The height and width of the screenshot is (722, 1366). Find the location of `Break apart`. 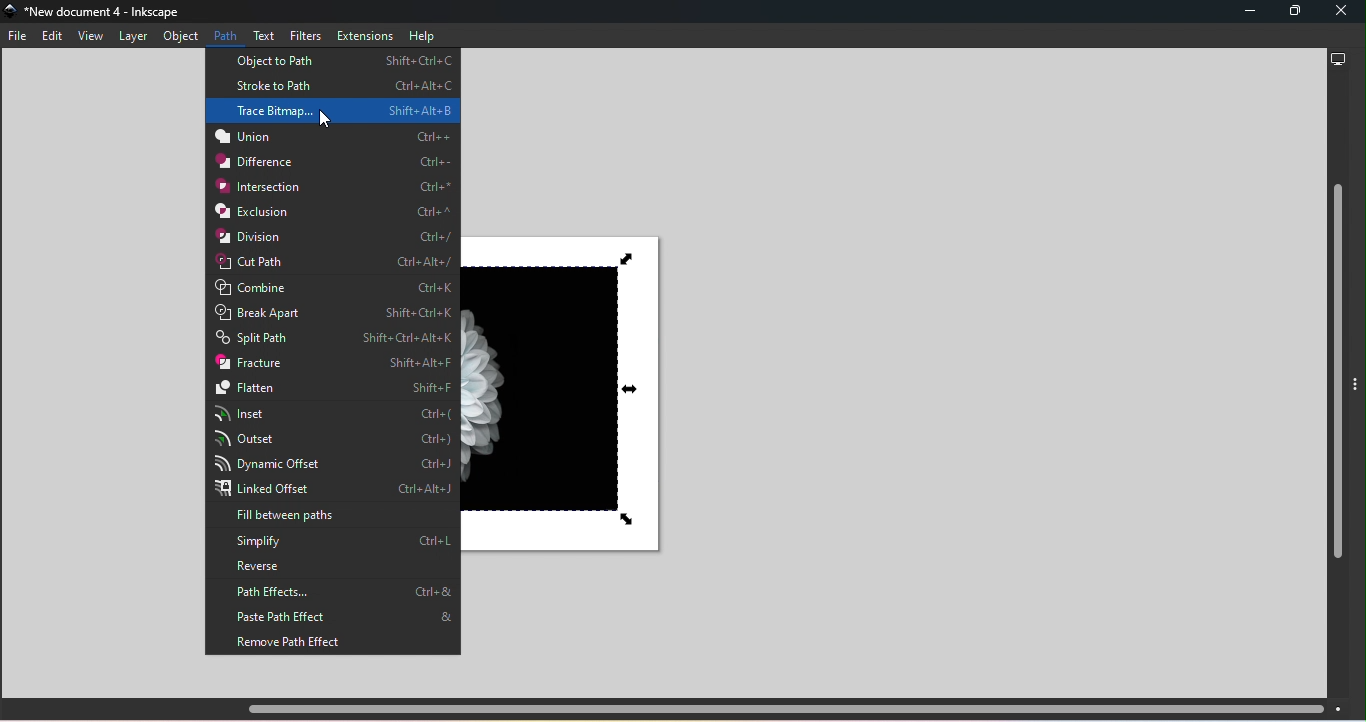

Break apart is located at coordinates (336, 313).